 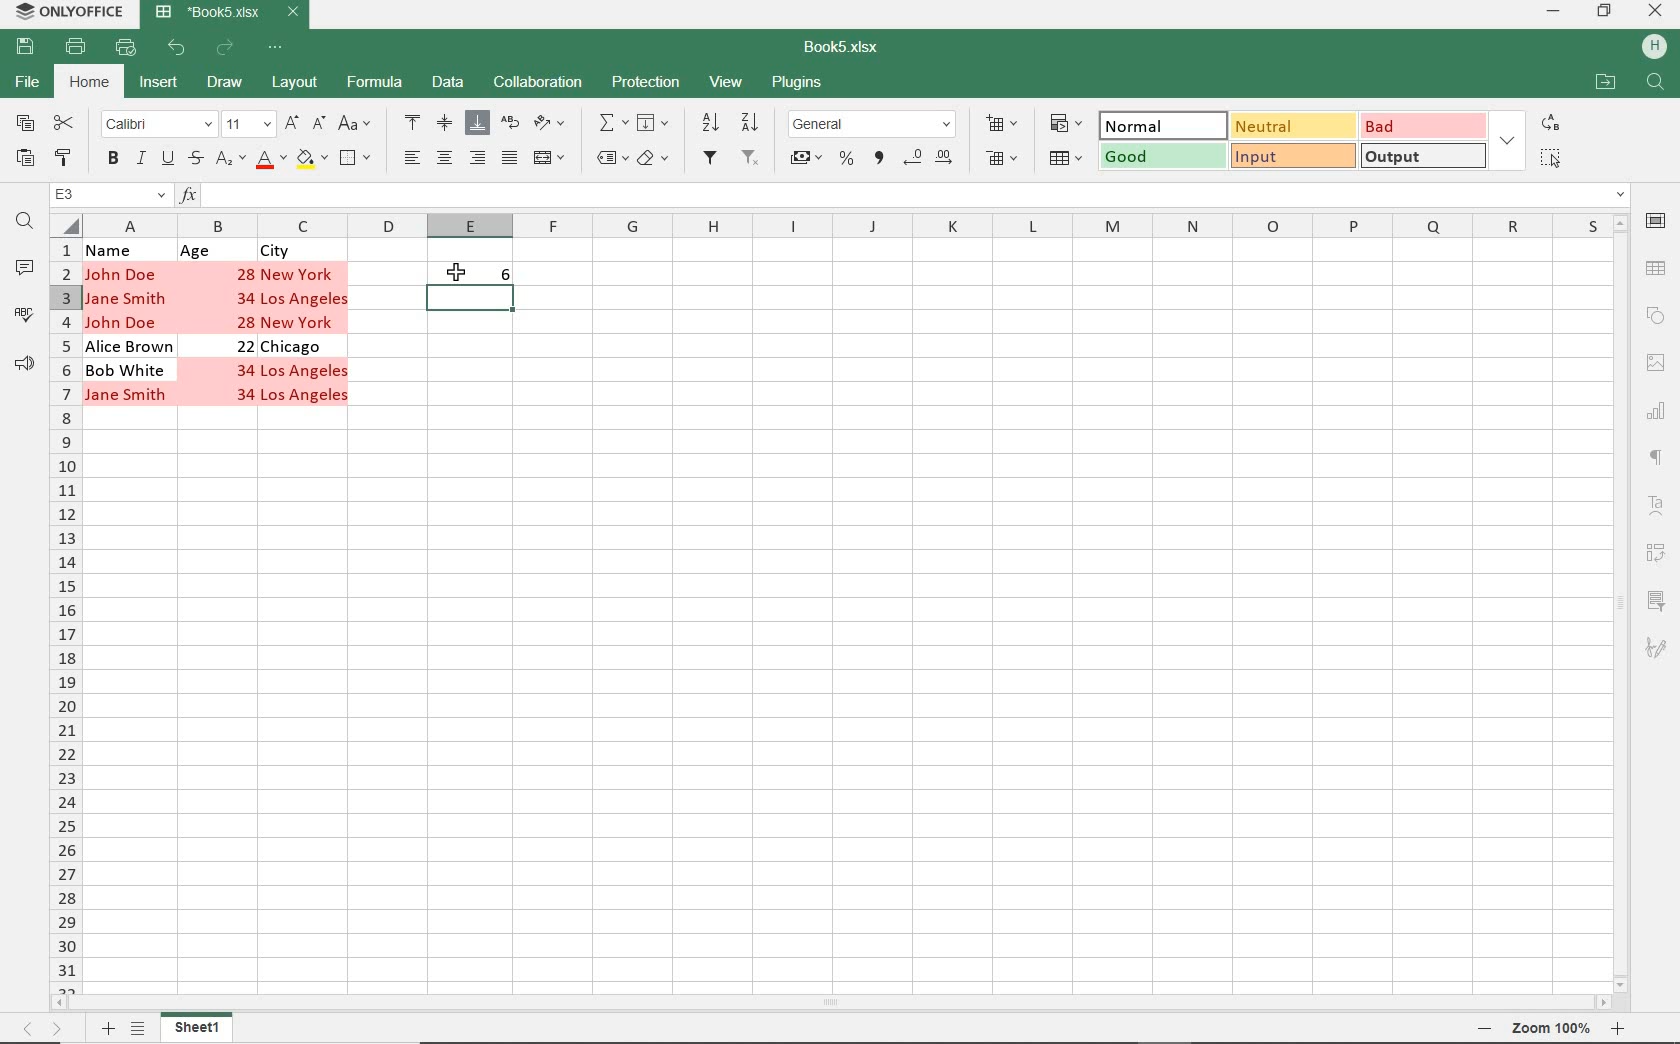 What do you see at coordinates (306, 372) in the screenshot?
I see `Los Angeles` at bounding box center [306, 372].